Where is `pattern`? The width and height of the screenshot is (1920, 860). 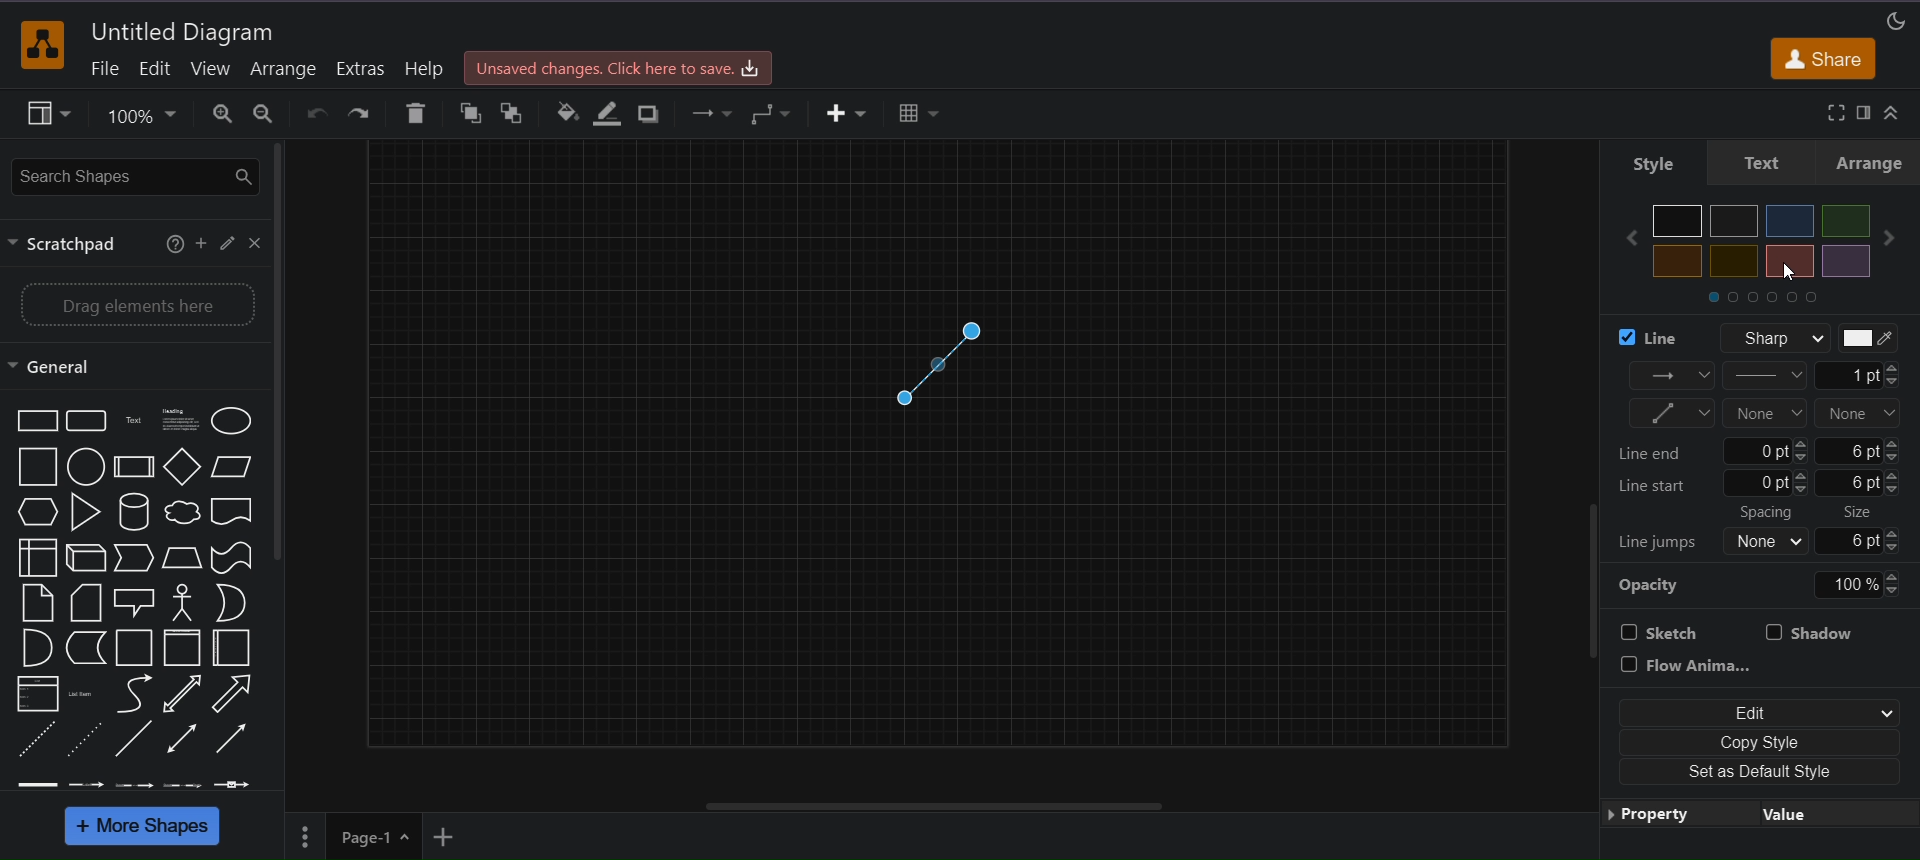
pattern is located at coordinates (1768, 374).